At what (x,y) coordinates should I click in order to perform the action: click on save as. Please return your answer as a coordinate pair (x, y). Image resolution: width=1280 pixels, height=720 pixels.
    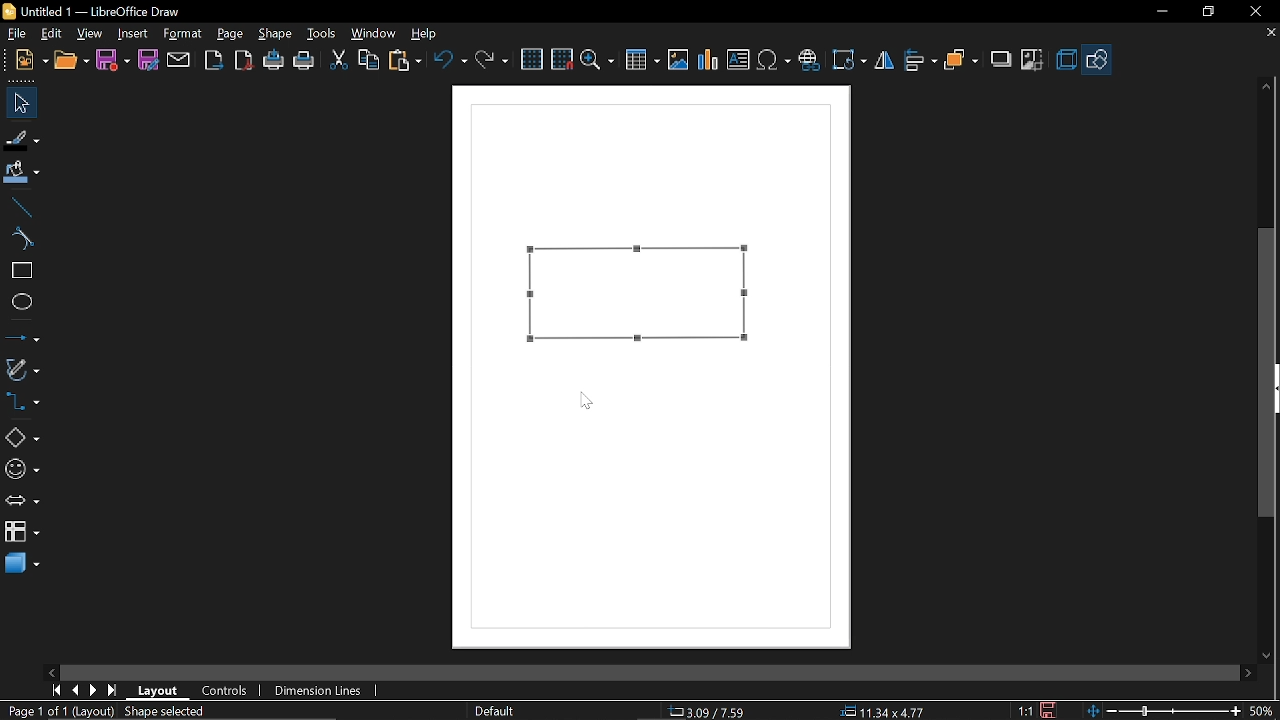
    Looking at the image, I should click on (148, 60).